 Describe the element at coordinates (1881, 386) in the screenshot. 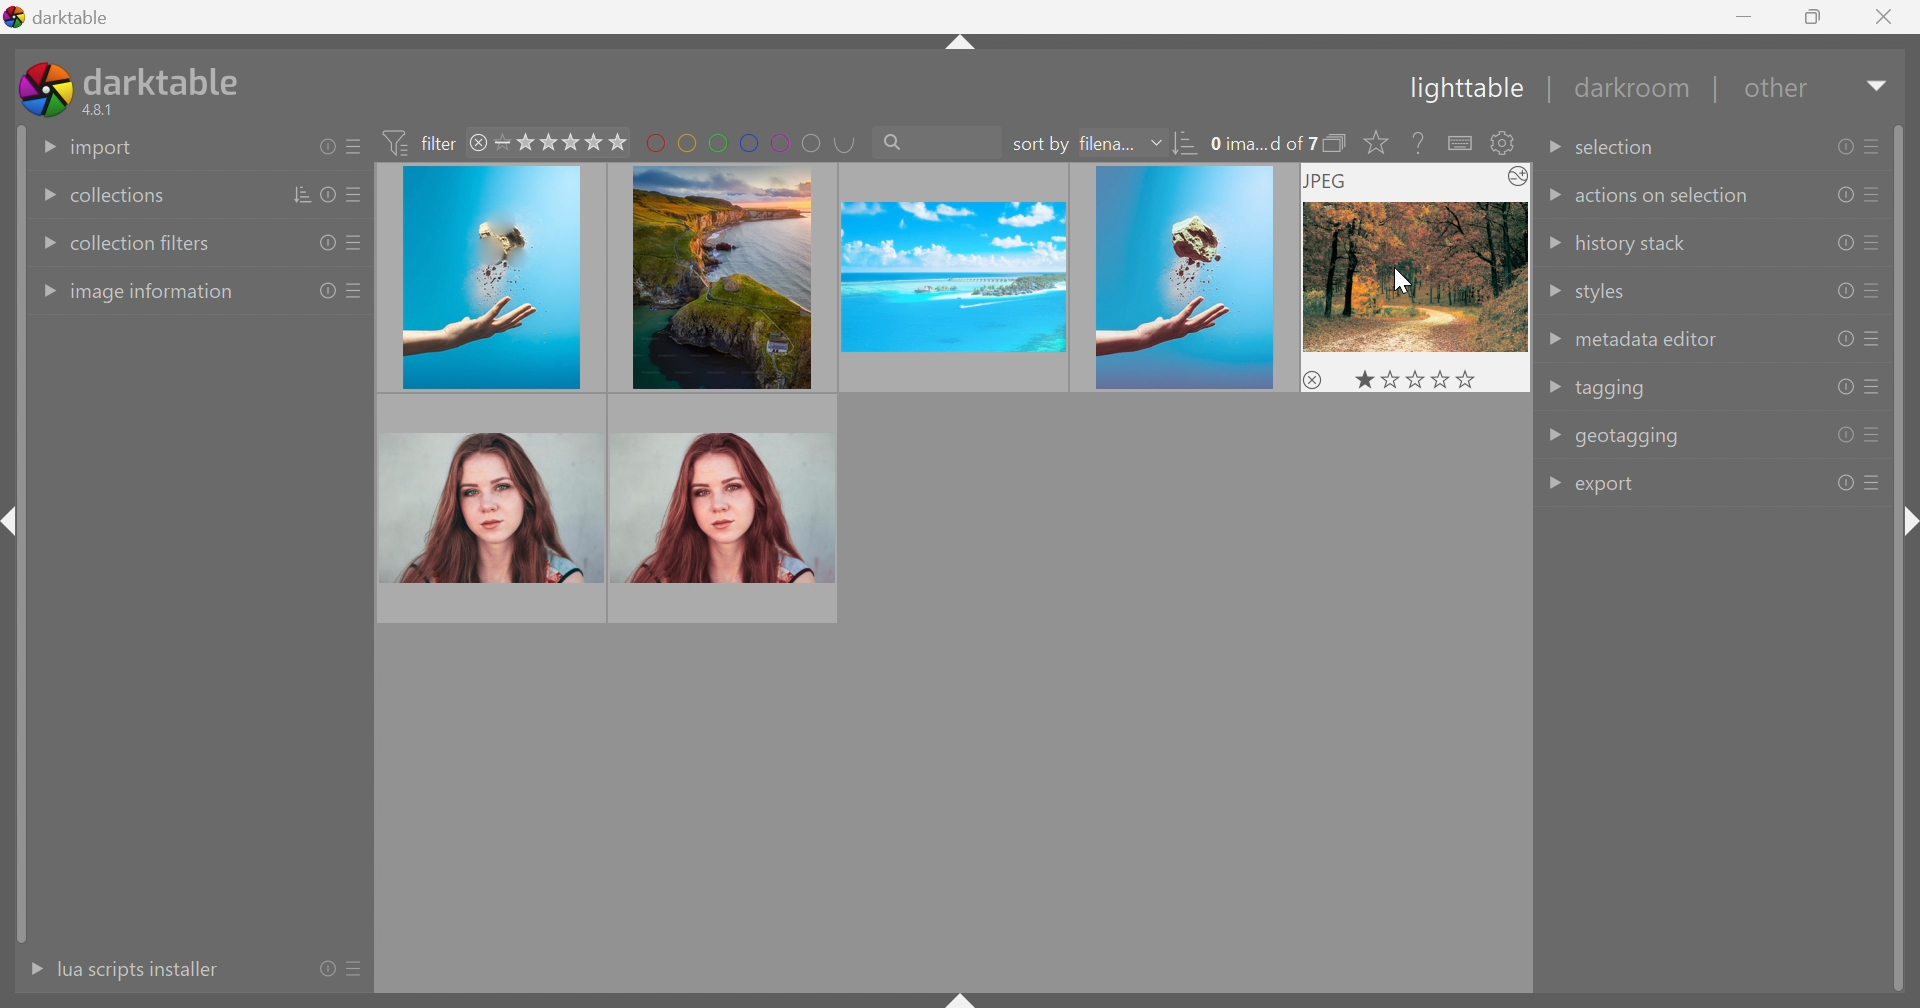

I see `presets` at that location.